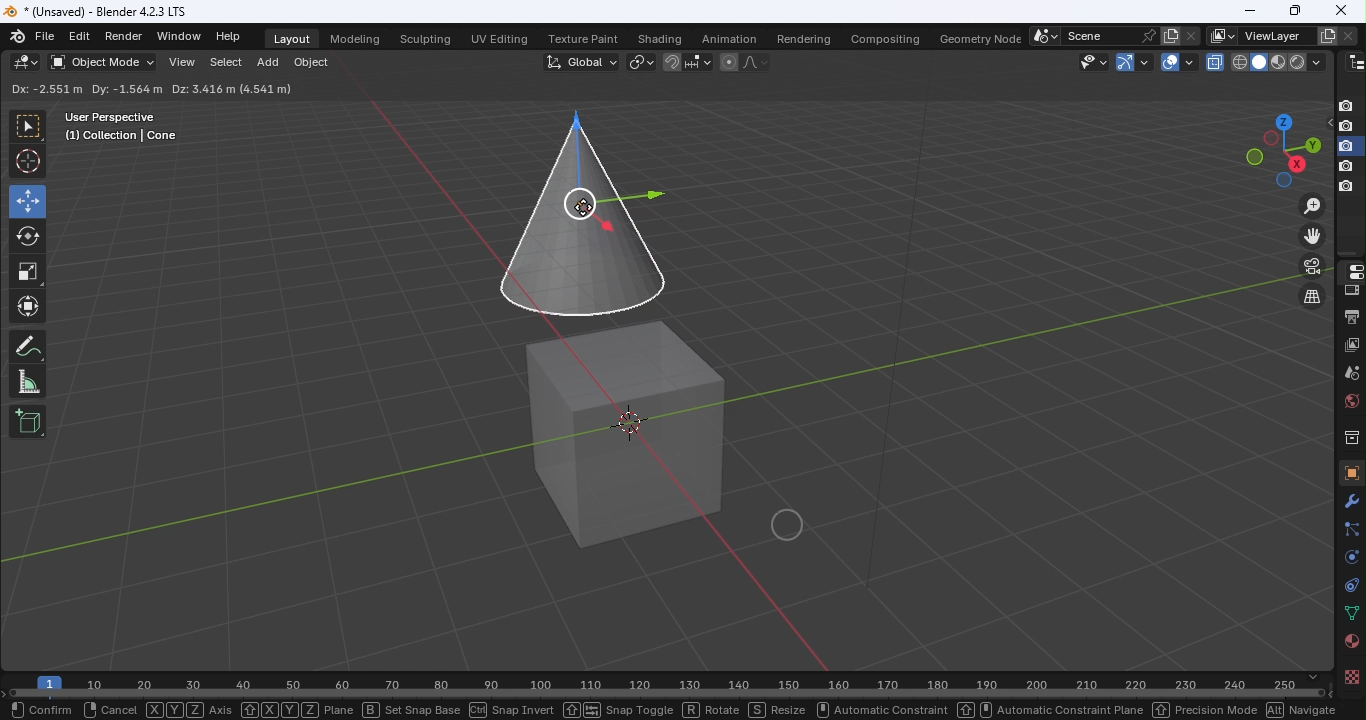 The image size is (1366, 720). Describe the element at coordinates (29, 272) in the screenshot. I see `Scale` at that location.